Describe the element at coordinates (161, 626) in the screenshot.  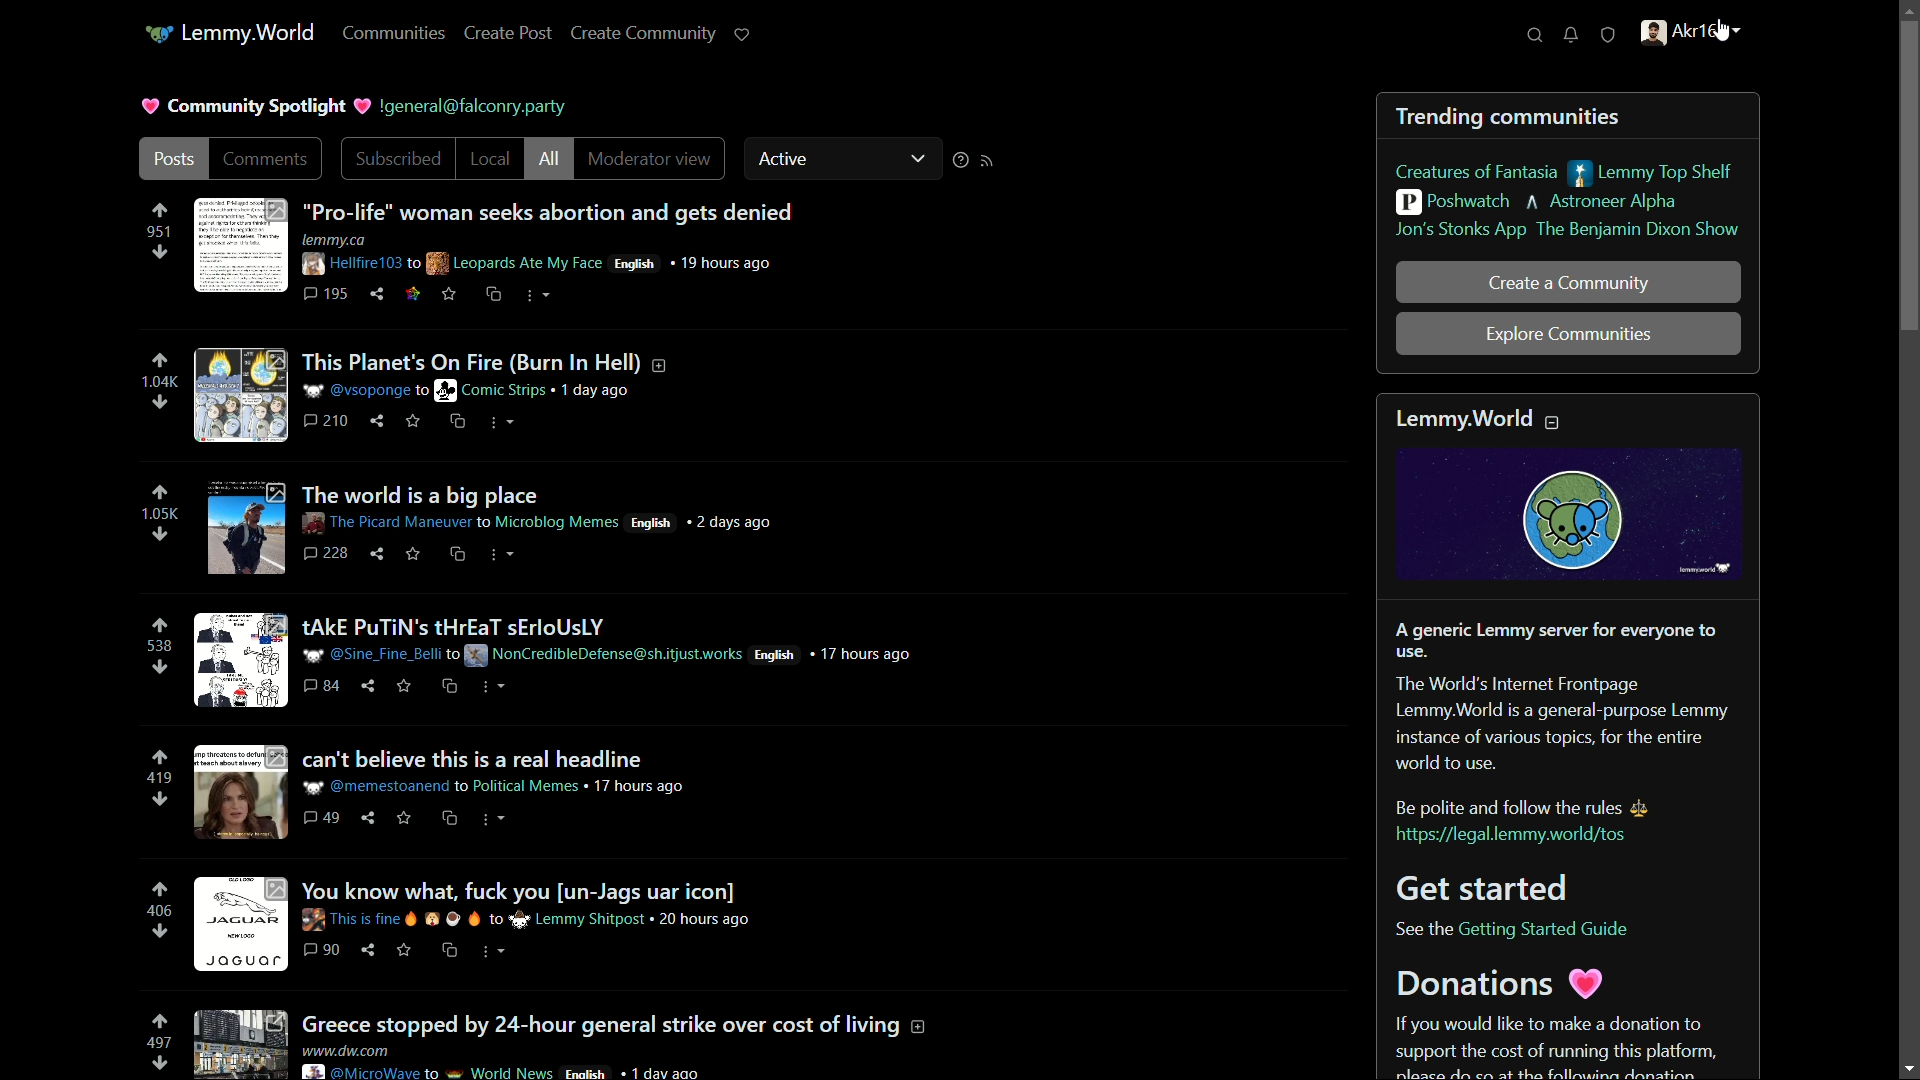
I see `upvote` at that location.